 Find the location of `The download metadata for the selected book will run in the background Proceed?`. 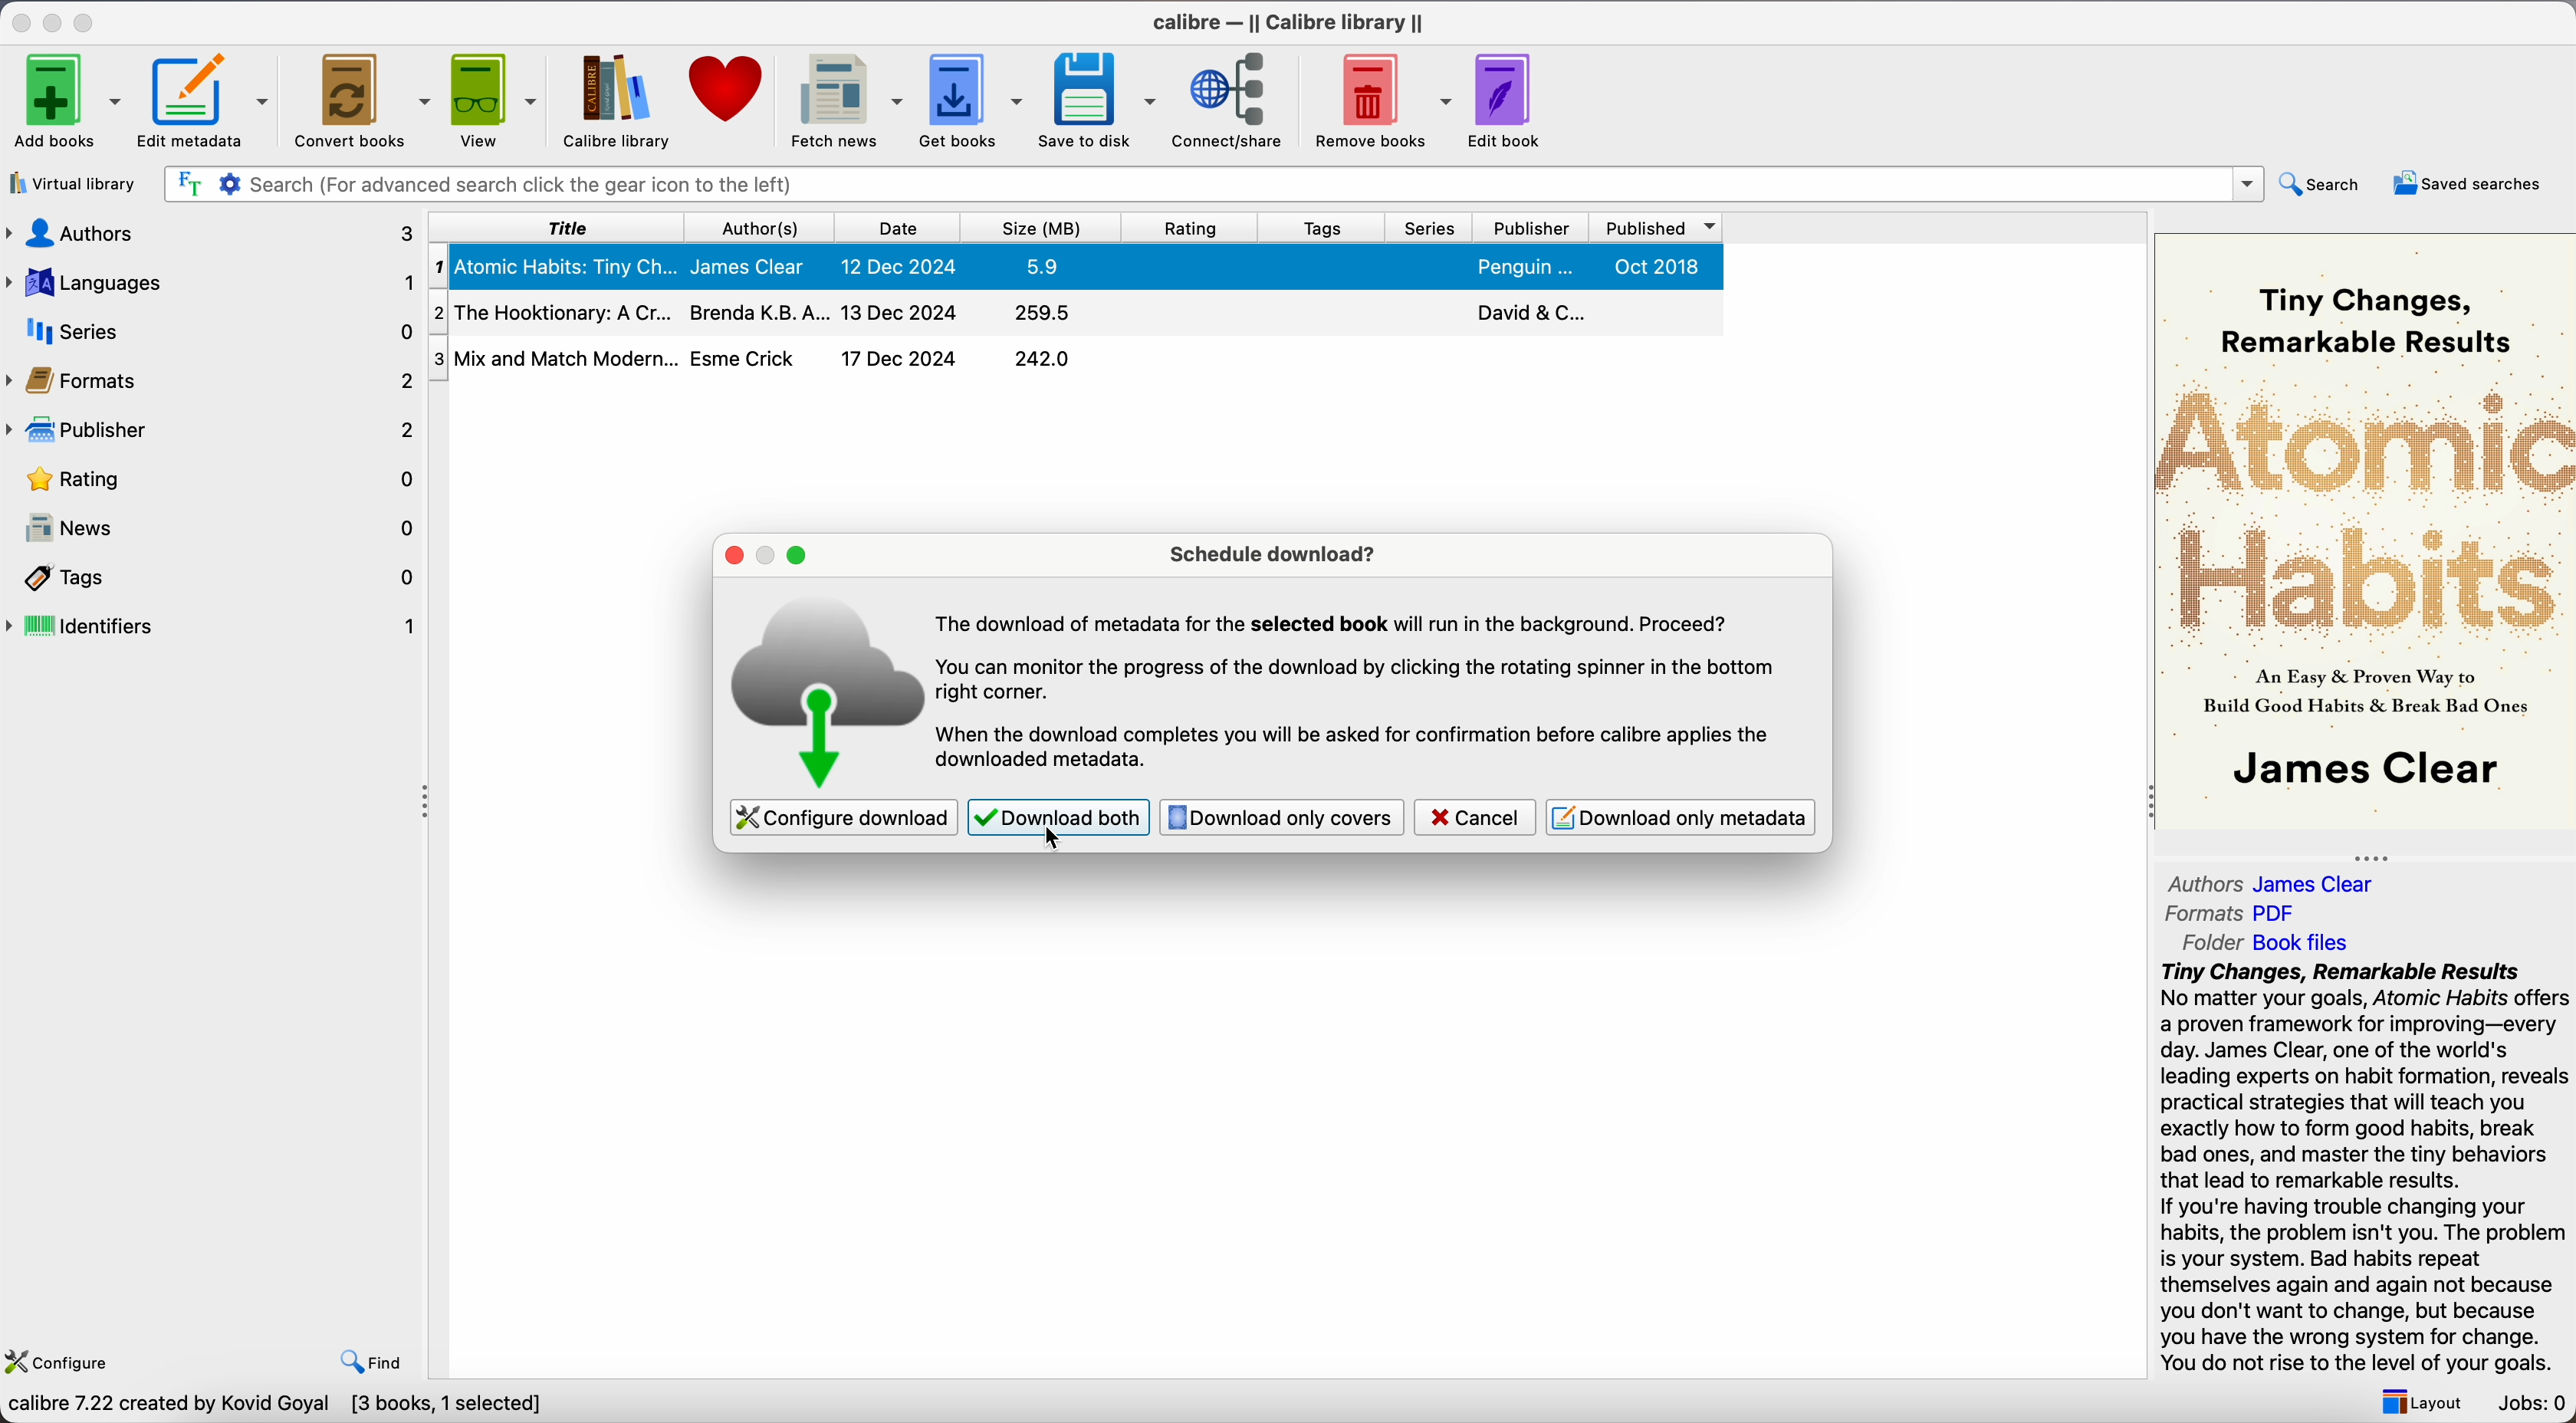

The download metadata for the selected book will run in the background Proceed? is located at coordinates (1340, 625).